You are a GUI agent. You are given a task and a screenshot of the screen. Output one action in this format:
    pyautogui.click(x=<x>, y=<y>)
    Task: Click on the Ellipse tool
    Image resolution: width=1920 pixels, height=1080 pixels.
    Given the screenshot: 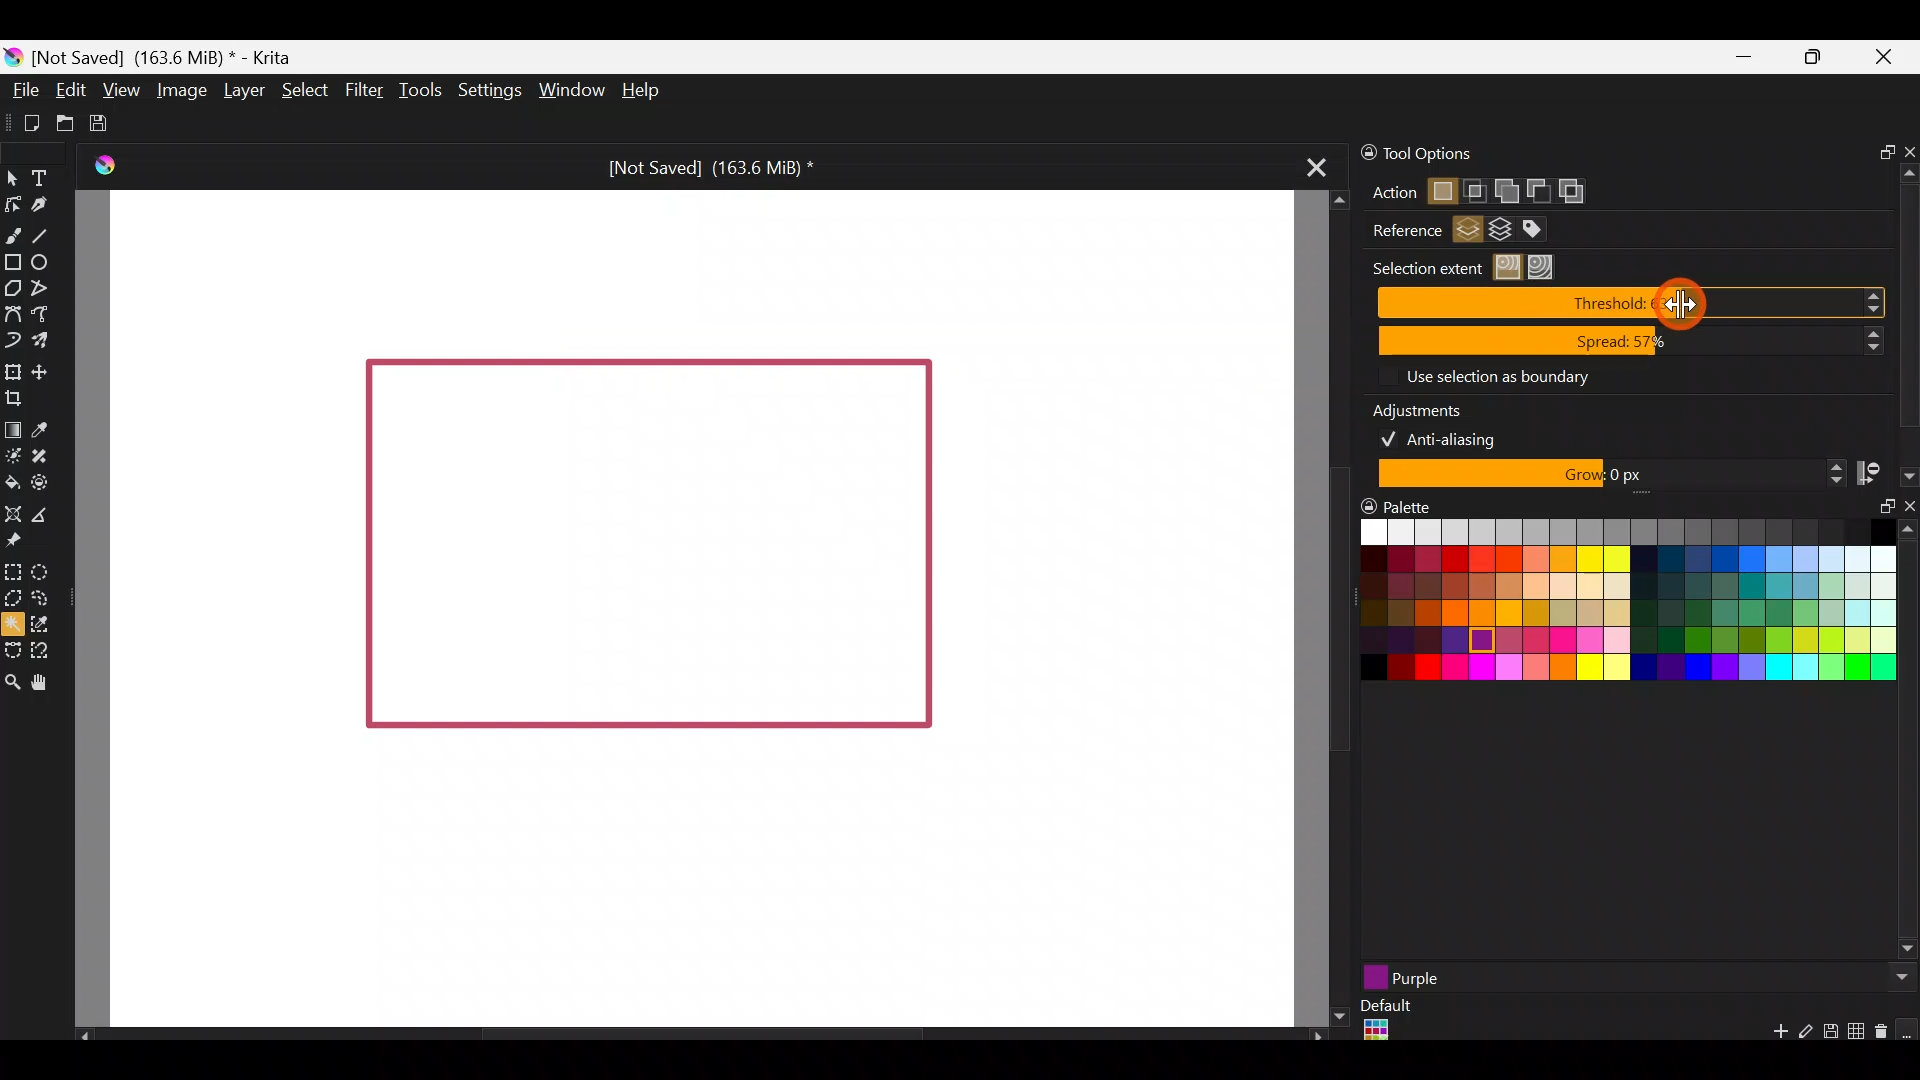 What is the action you would take?
    pyautogui.click(x=47, y=261)
    